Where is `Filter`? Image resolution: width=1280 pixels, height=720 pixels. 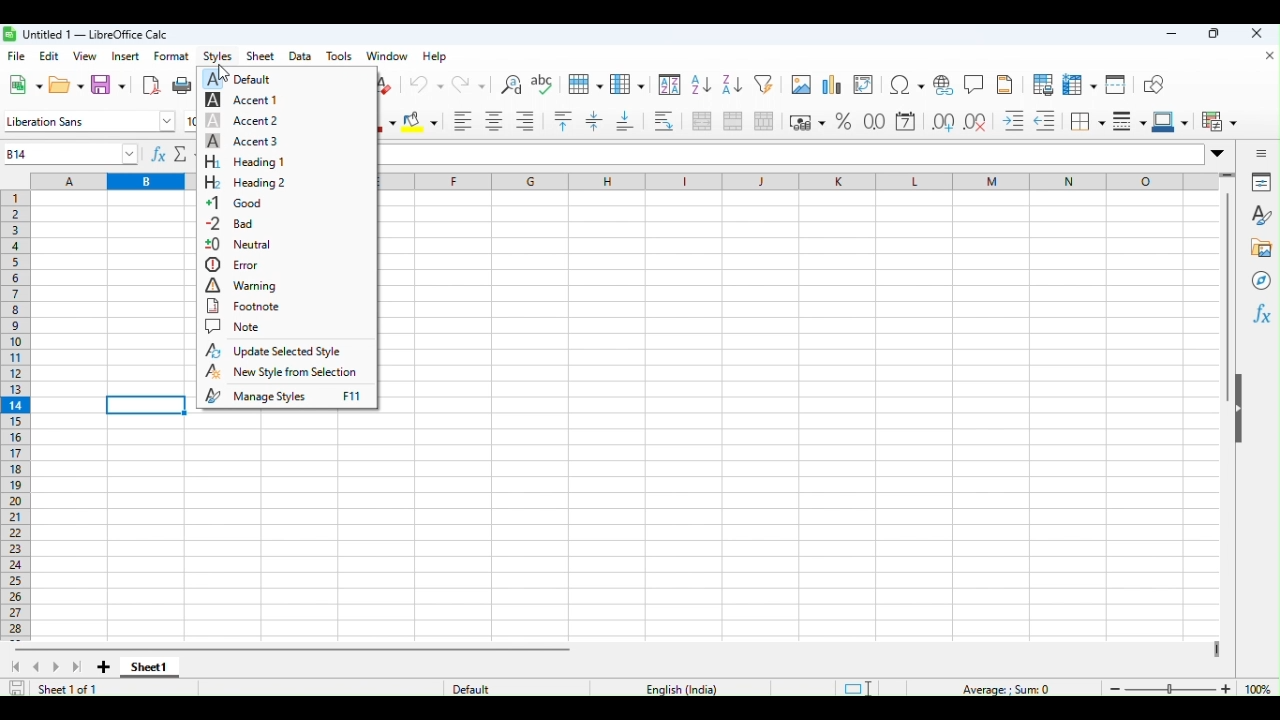
Filter is located at coordinates (767, 84).